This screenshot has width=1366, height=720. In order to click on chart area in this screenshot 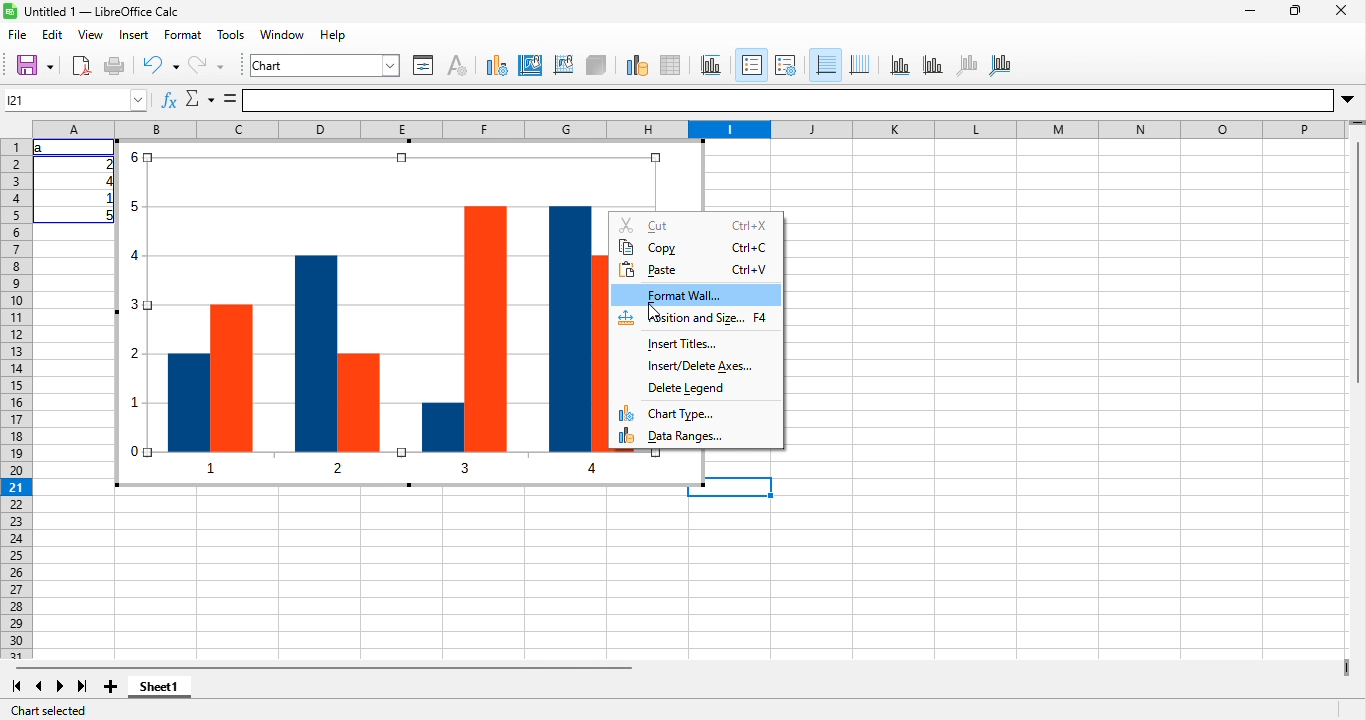, I will do `click(531, 67)`.